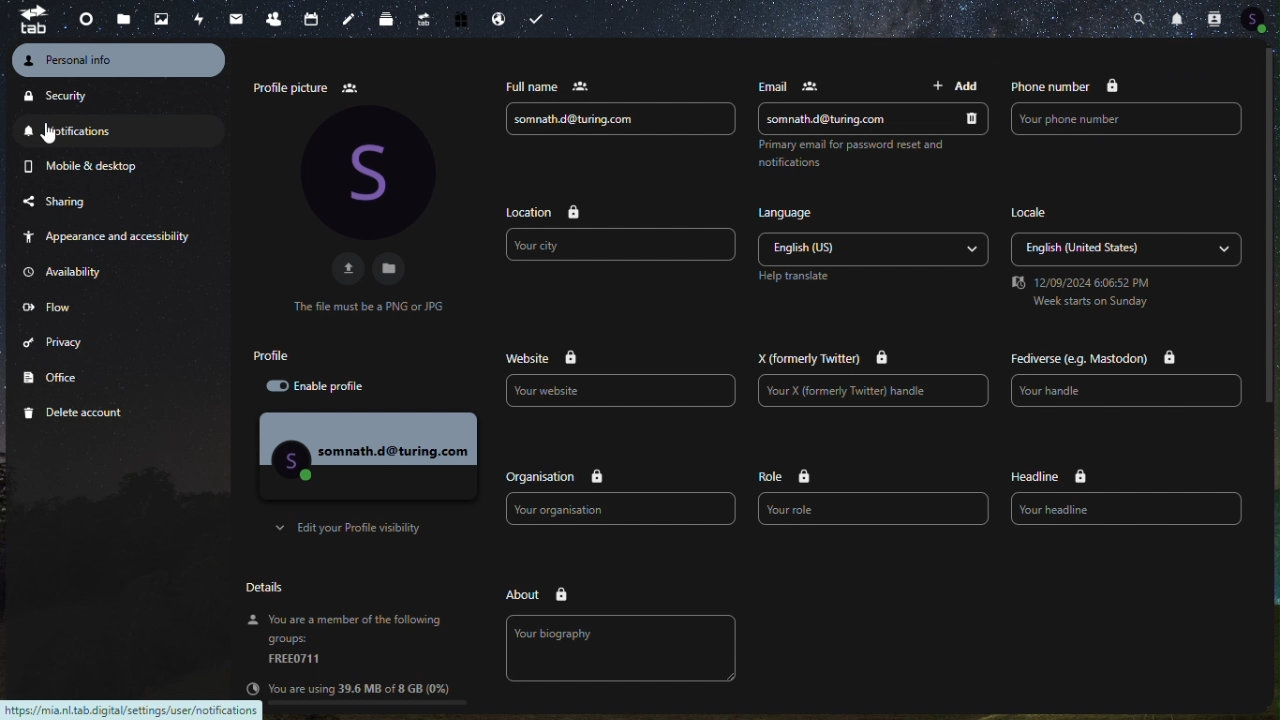 The width and height of the screenshot is (1280, 720). I want to click on mobile and desktop, so click(84, 165).